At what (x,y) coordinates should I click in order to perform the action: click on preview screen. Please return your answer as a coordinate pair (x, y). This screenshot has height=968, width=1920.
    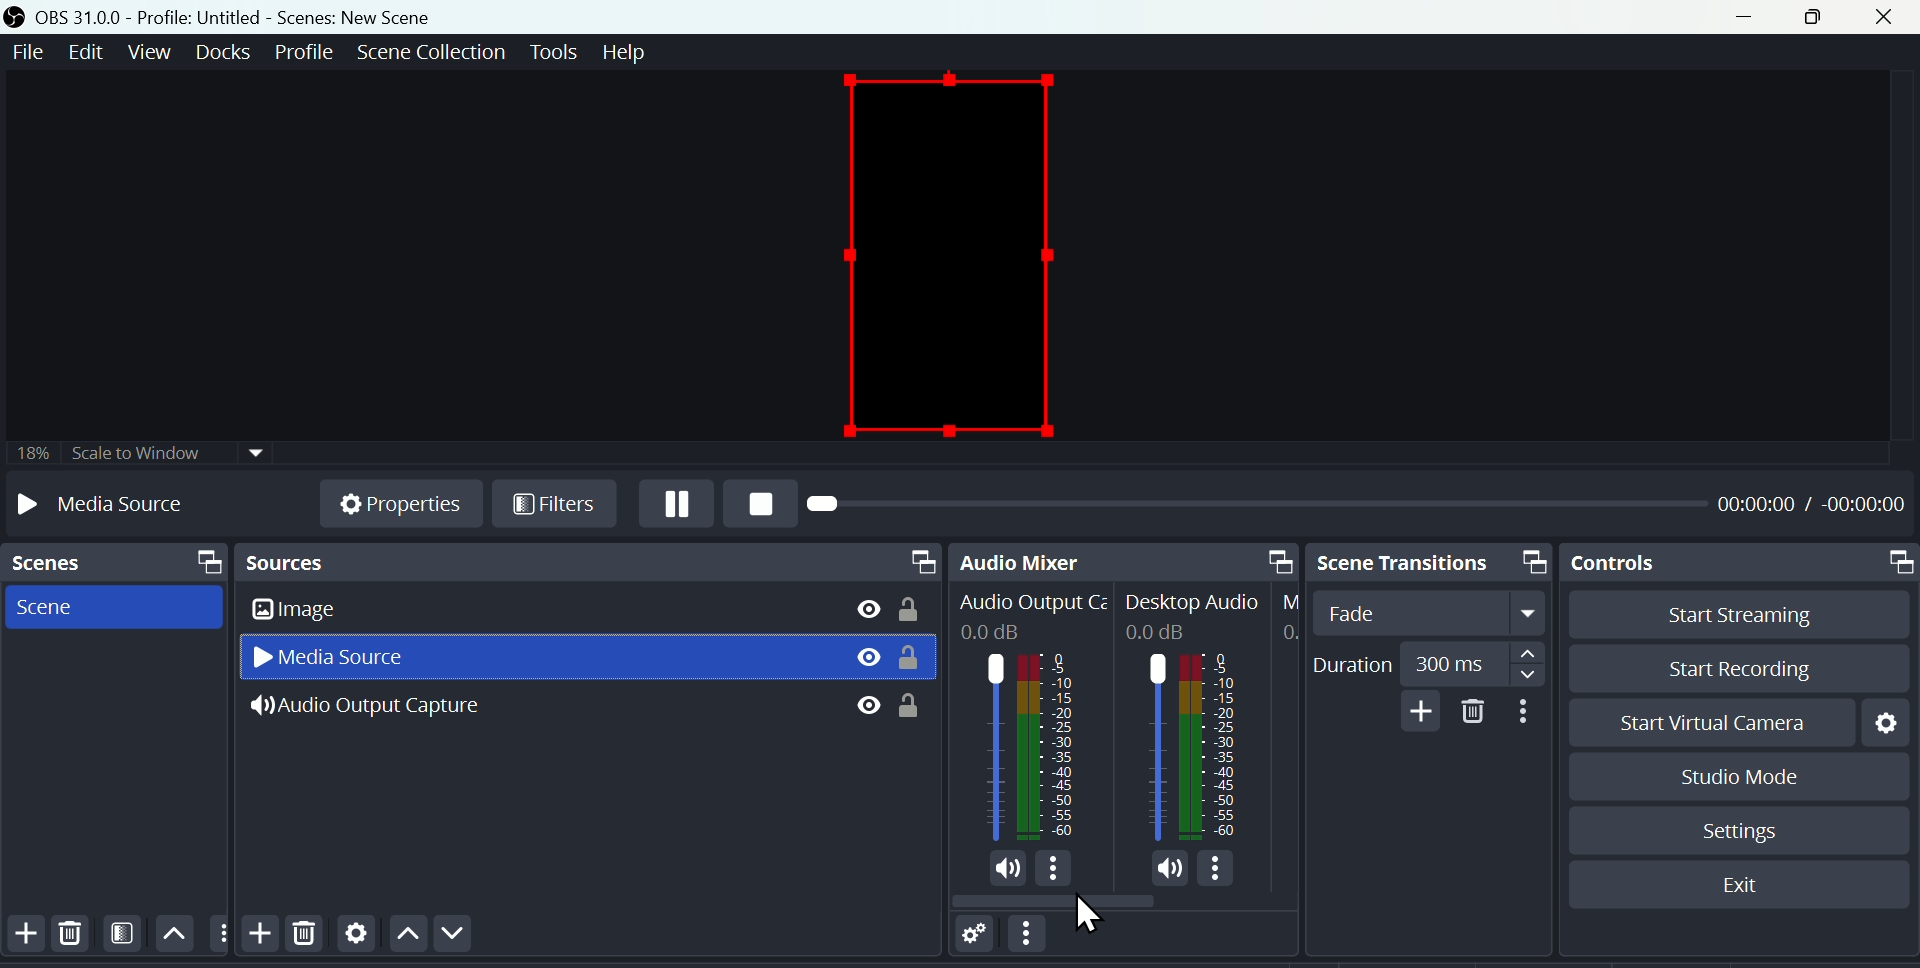
    Looking at the image, I should click on (951, 248).